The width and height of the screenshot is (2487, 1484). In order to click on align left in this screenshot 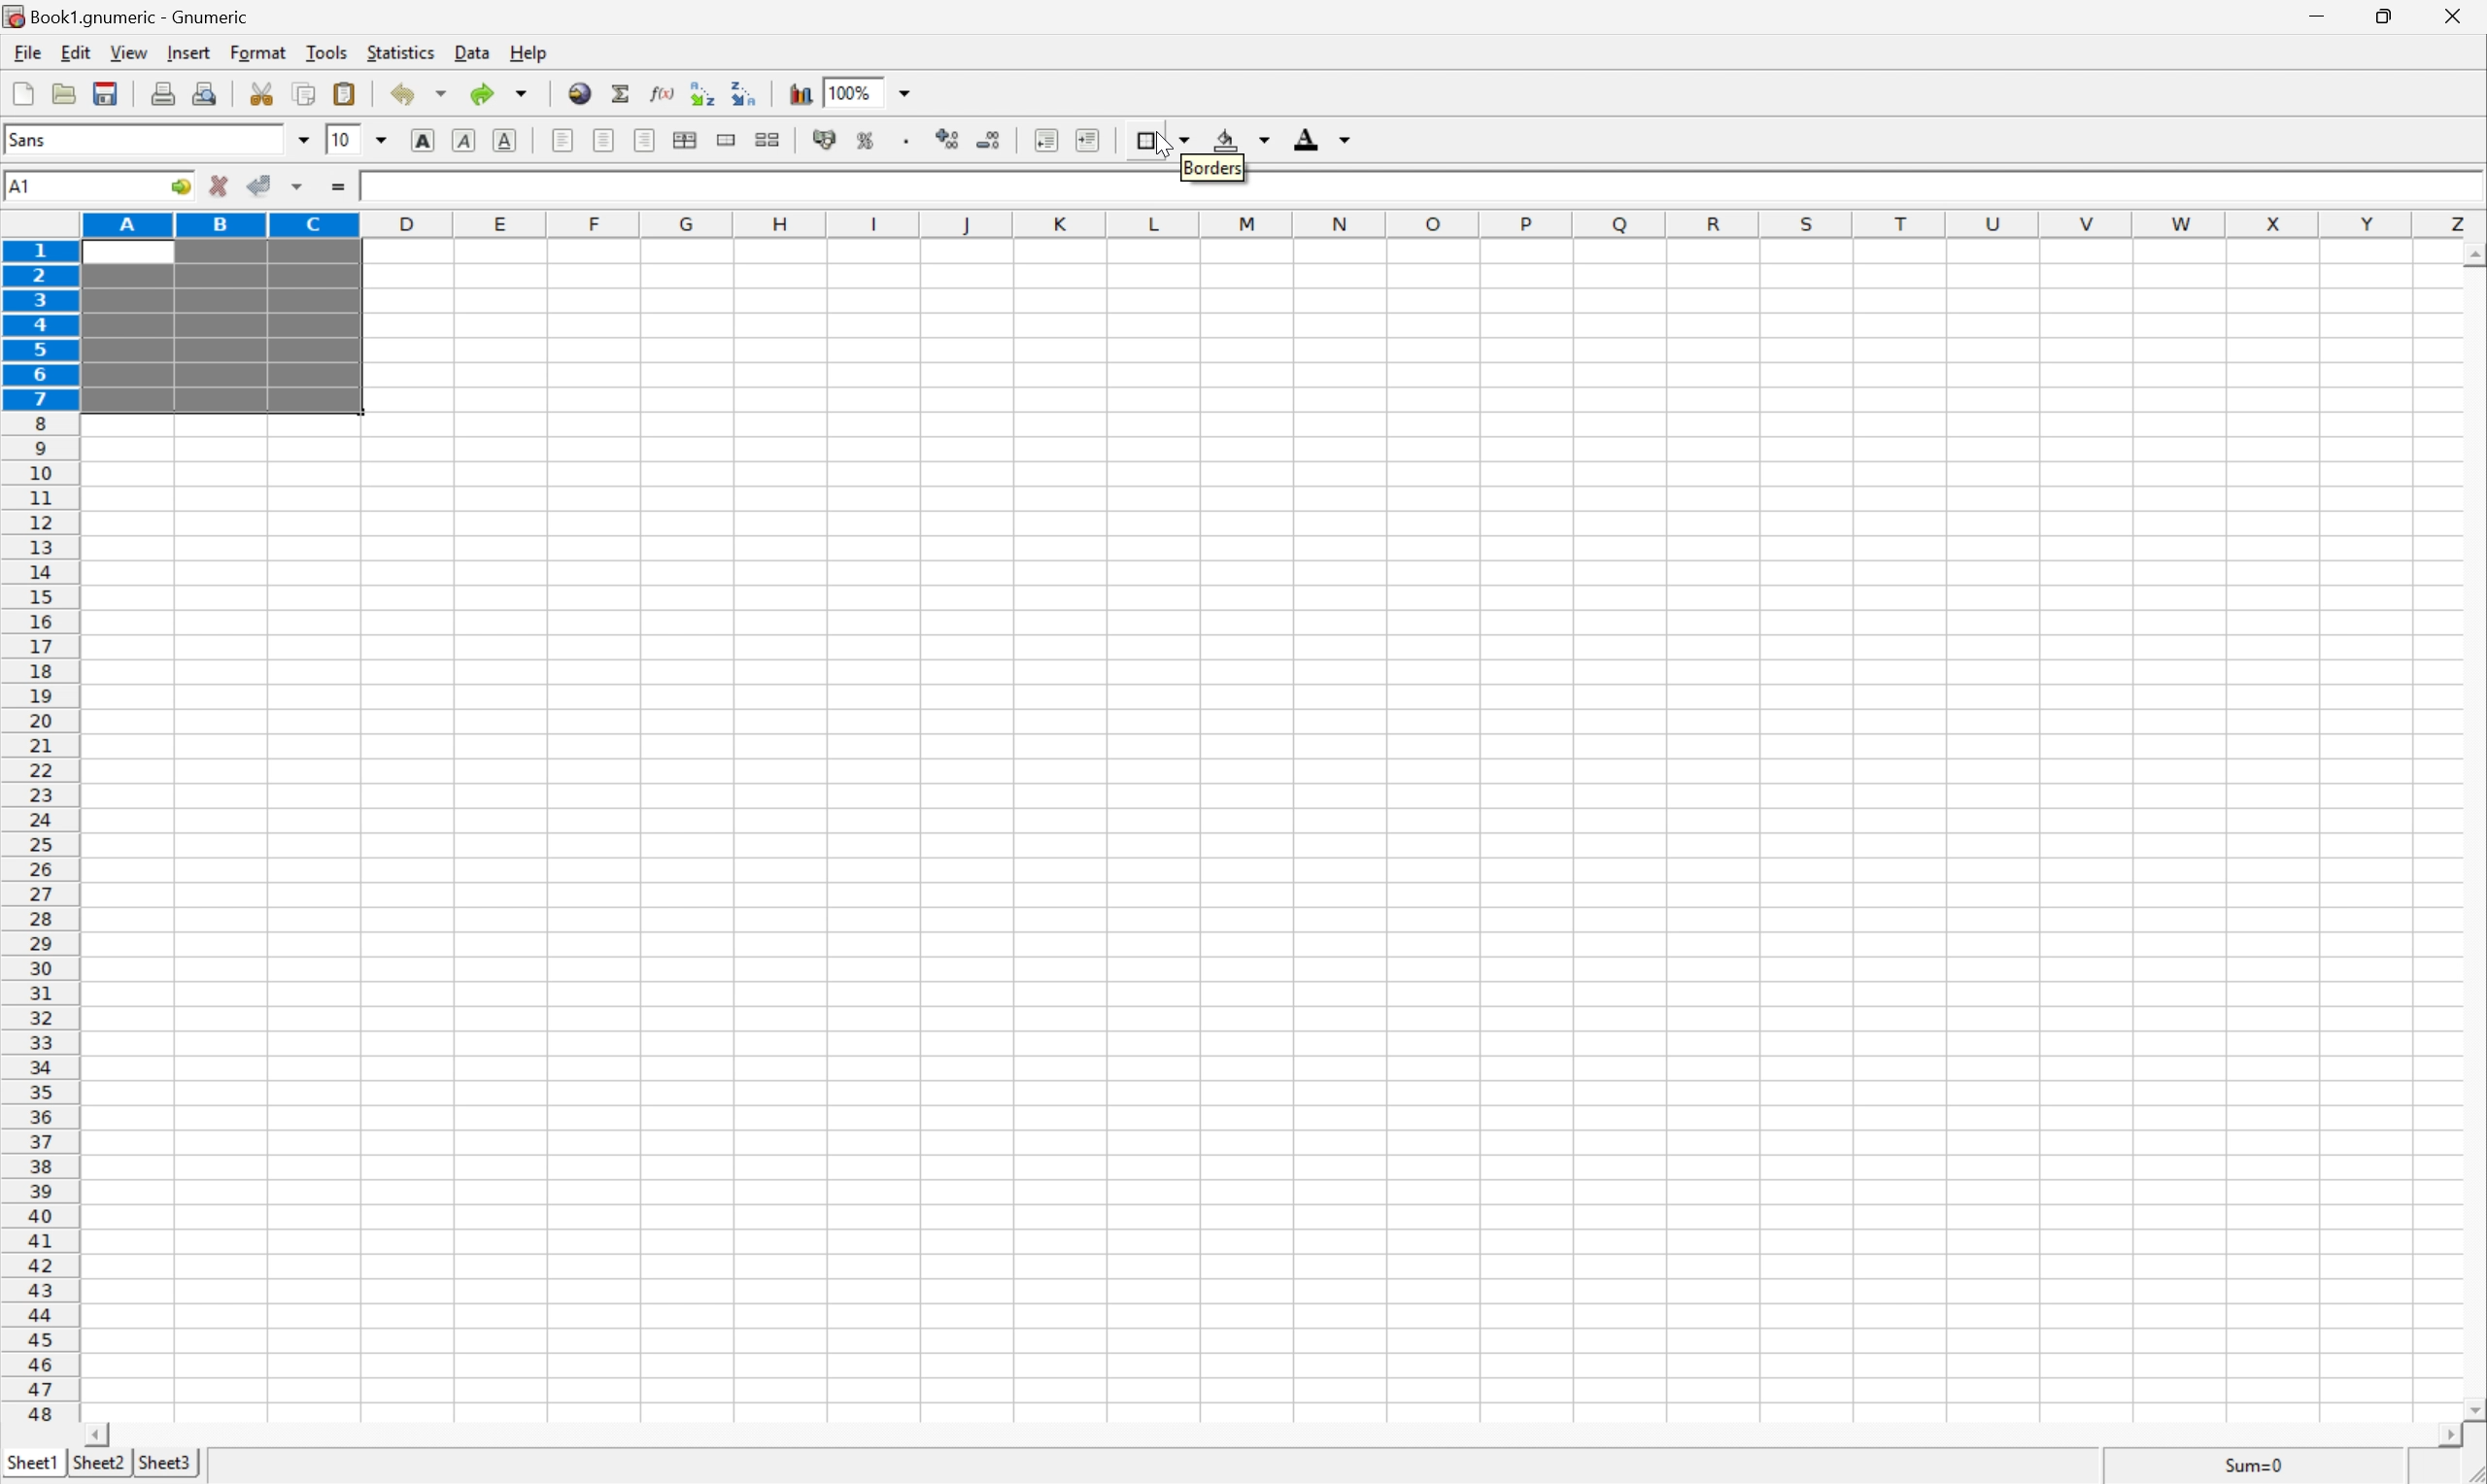, I will do `click(564, 139)`.